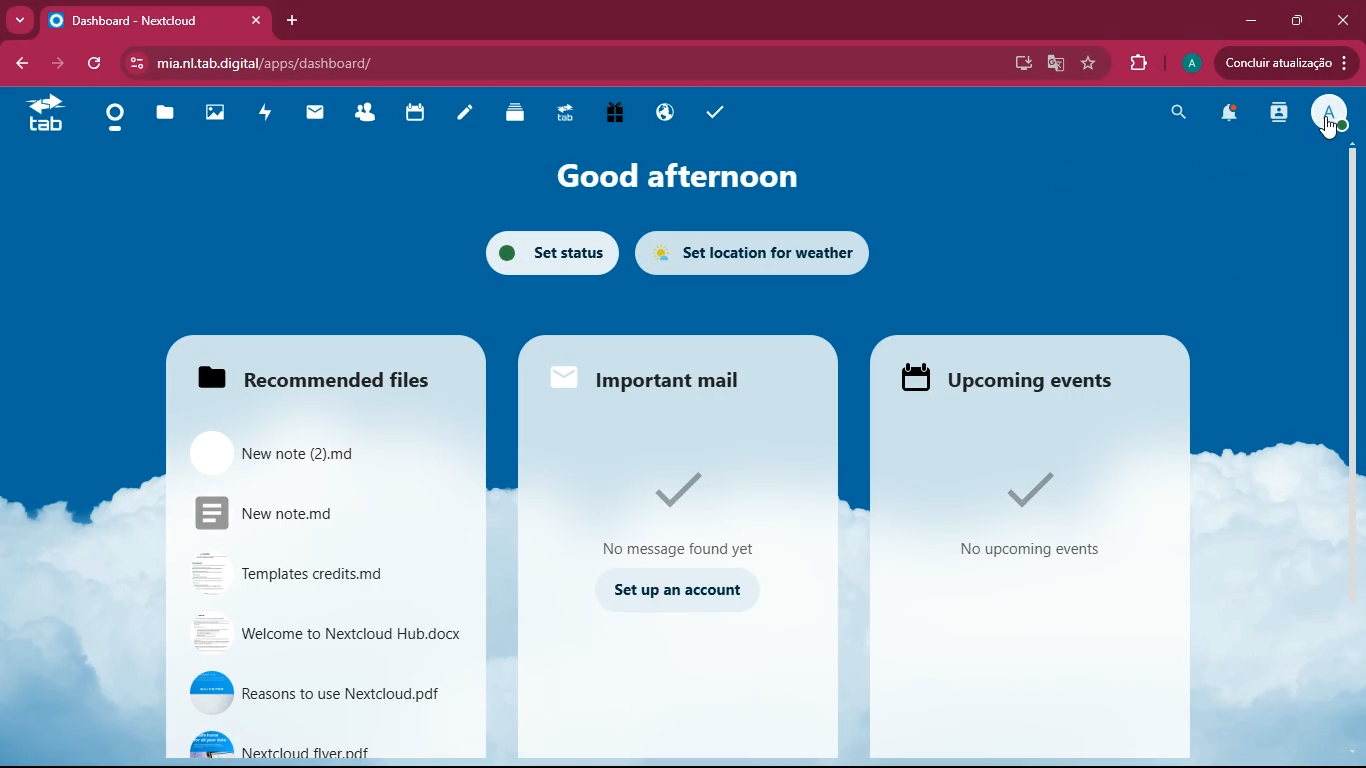 This screenshot has width=1366, height=768. Describe the element at coordinates (21, 64) in the screenshot. I see `back` at that location.